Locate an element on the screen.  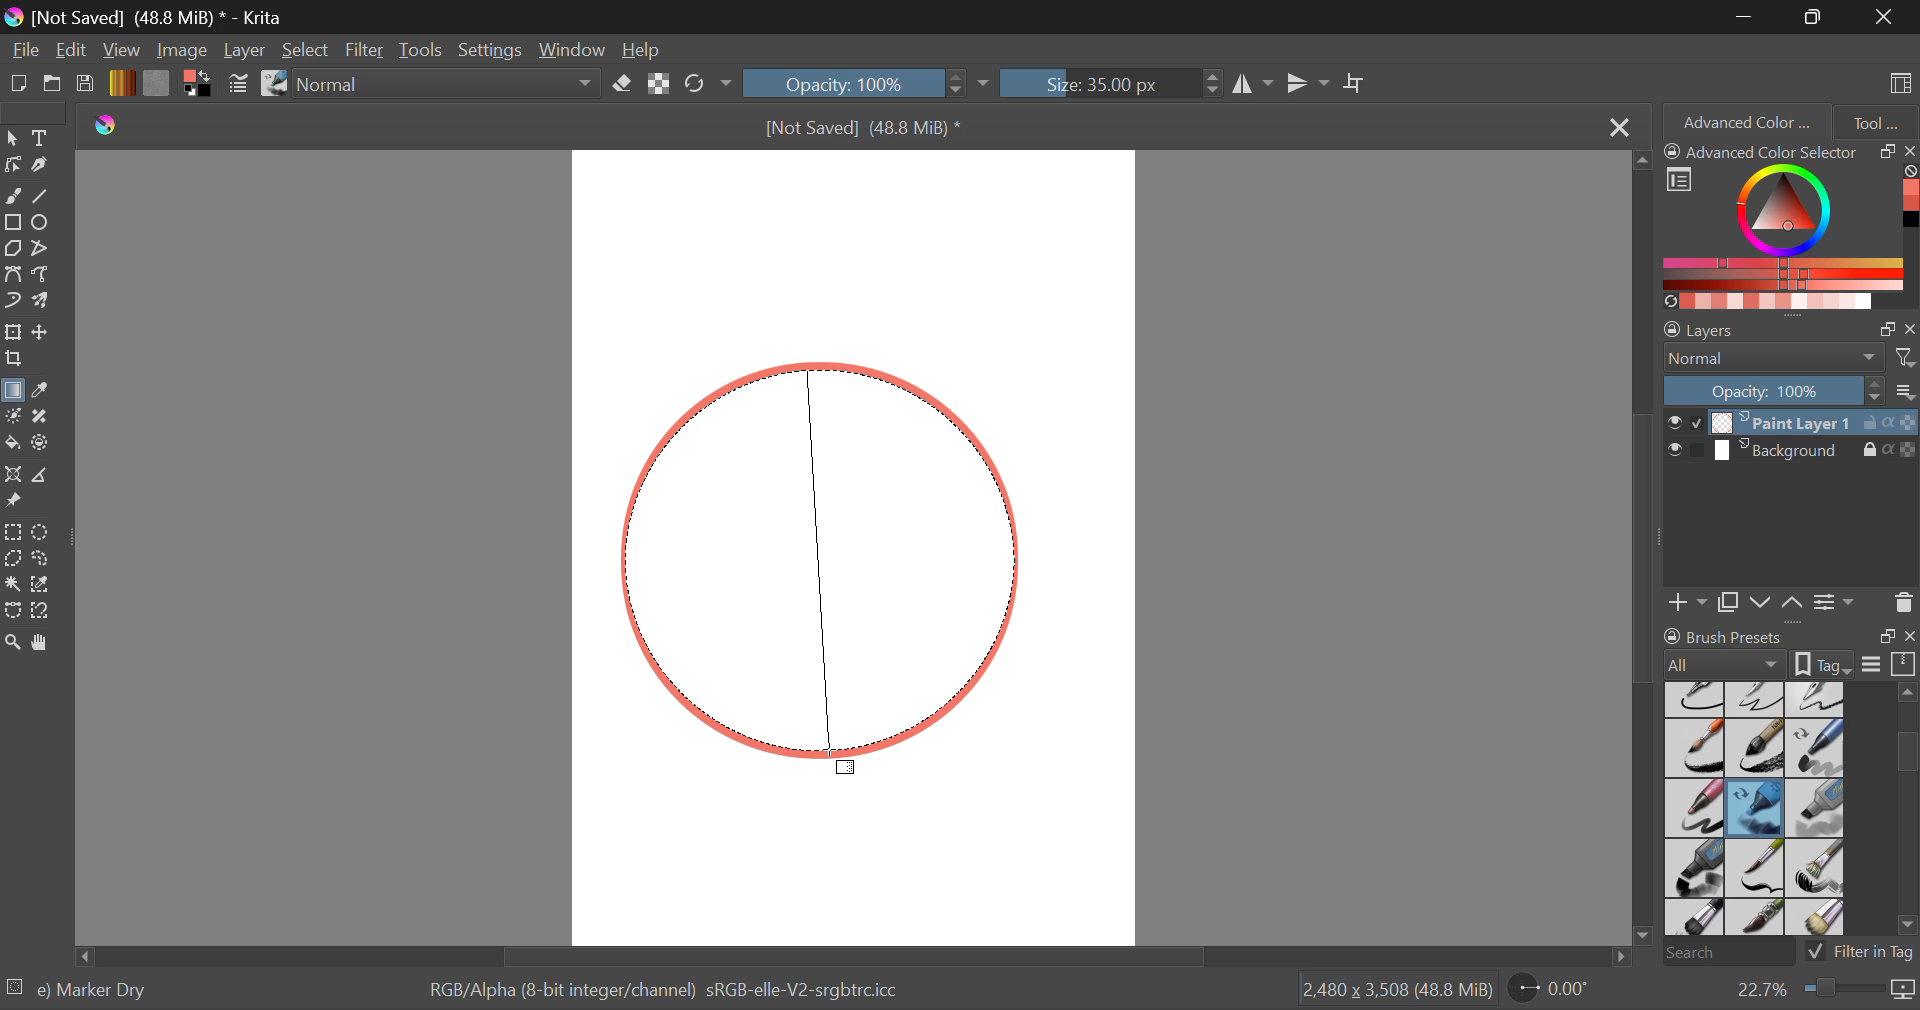
Dynamic Brush Tool is located at coordinates (12, 302).